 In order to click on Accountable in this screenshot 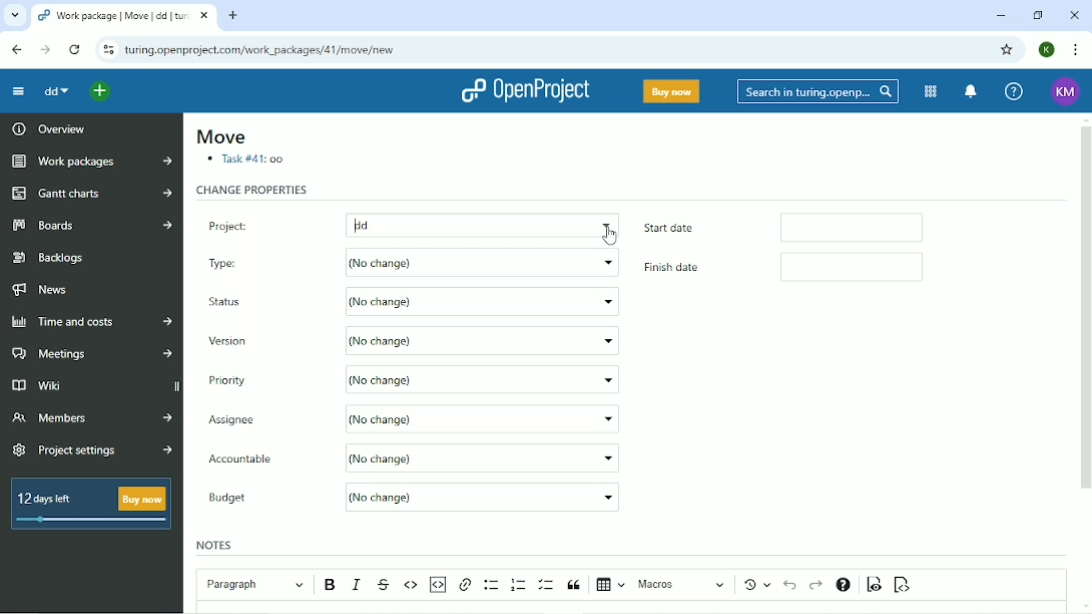, I will do `click(262, 460)`.